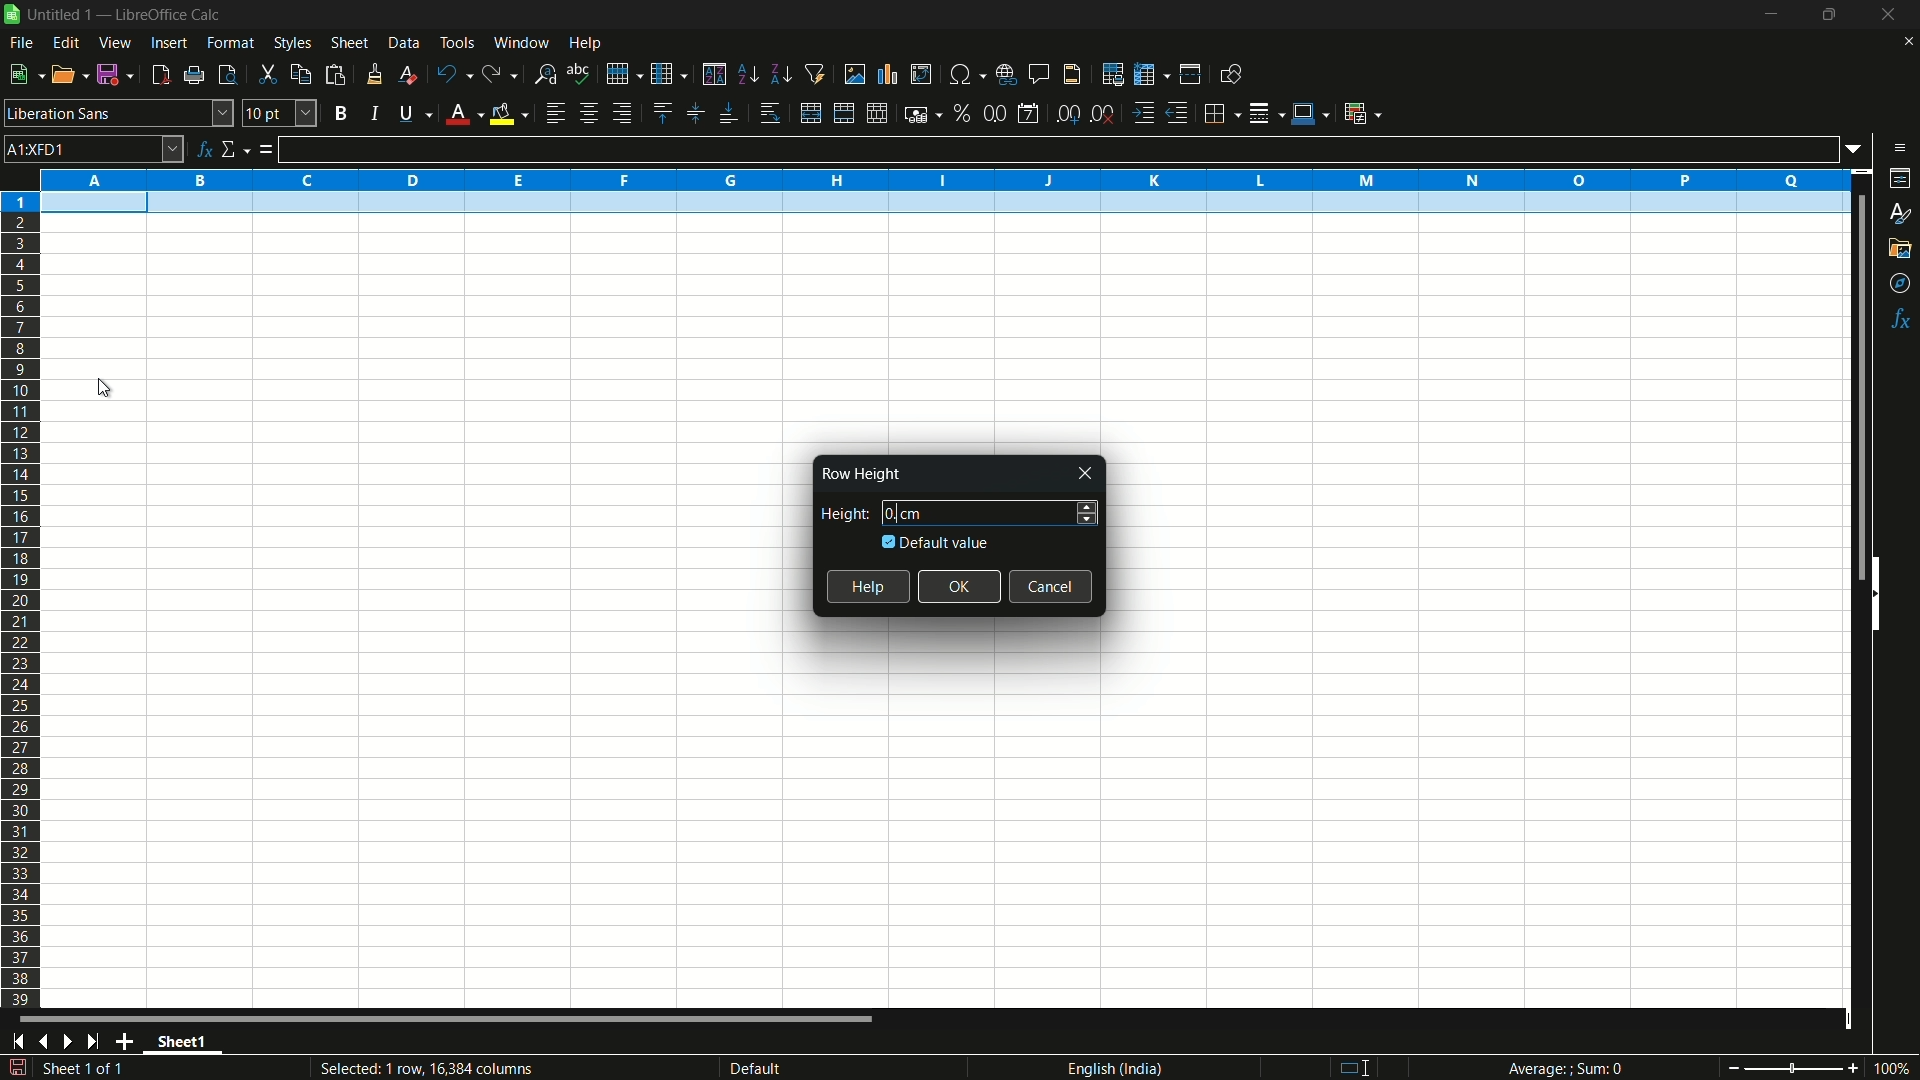 The height and width of the screenshot is (1080, 1920). Describe the element at coordinates (194, 76) in the screenshot. I see `print` at that location.